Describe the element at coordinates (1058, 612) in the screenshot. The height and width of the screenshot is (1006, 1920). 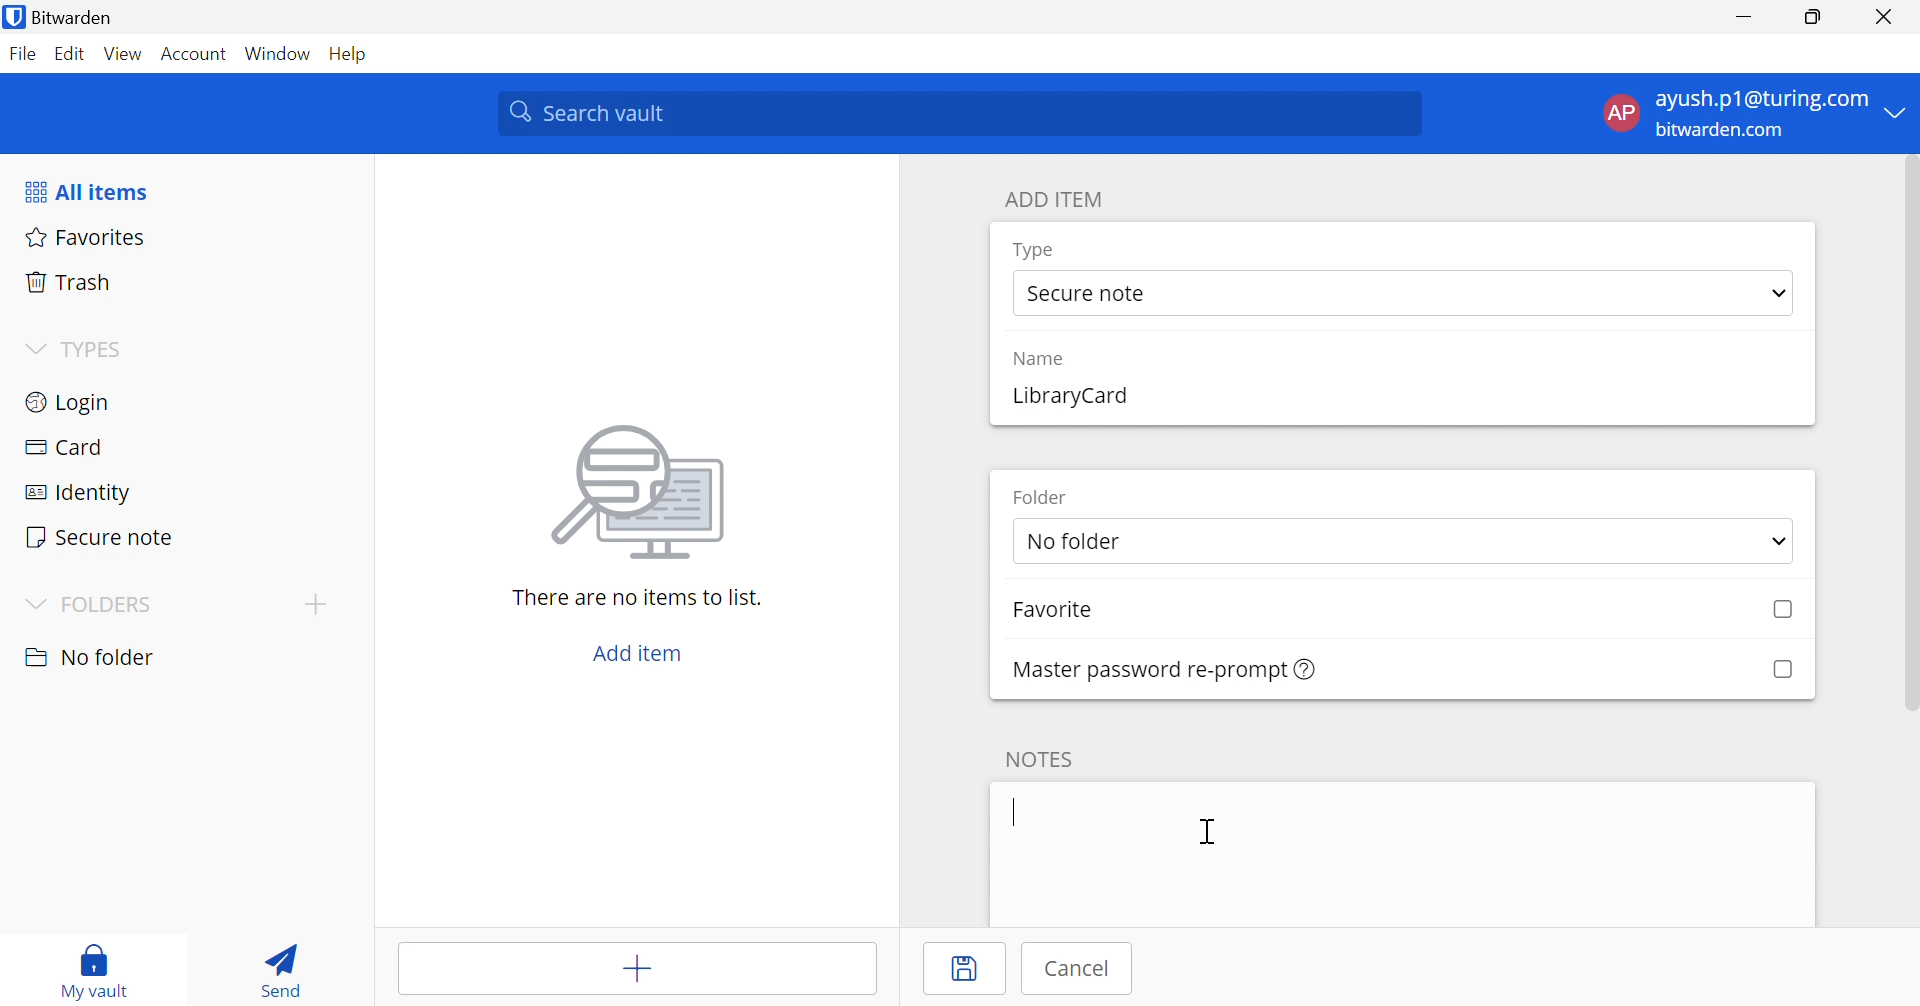
I see `Favorite` at that location.